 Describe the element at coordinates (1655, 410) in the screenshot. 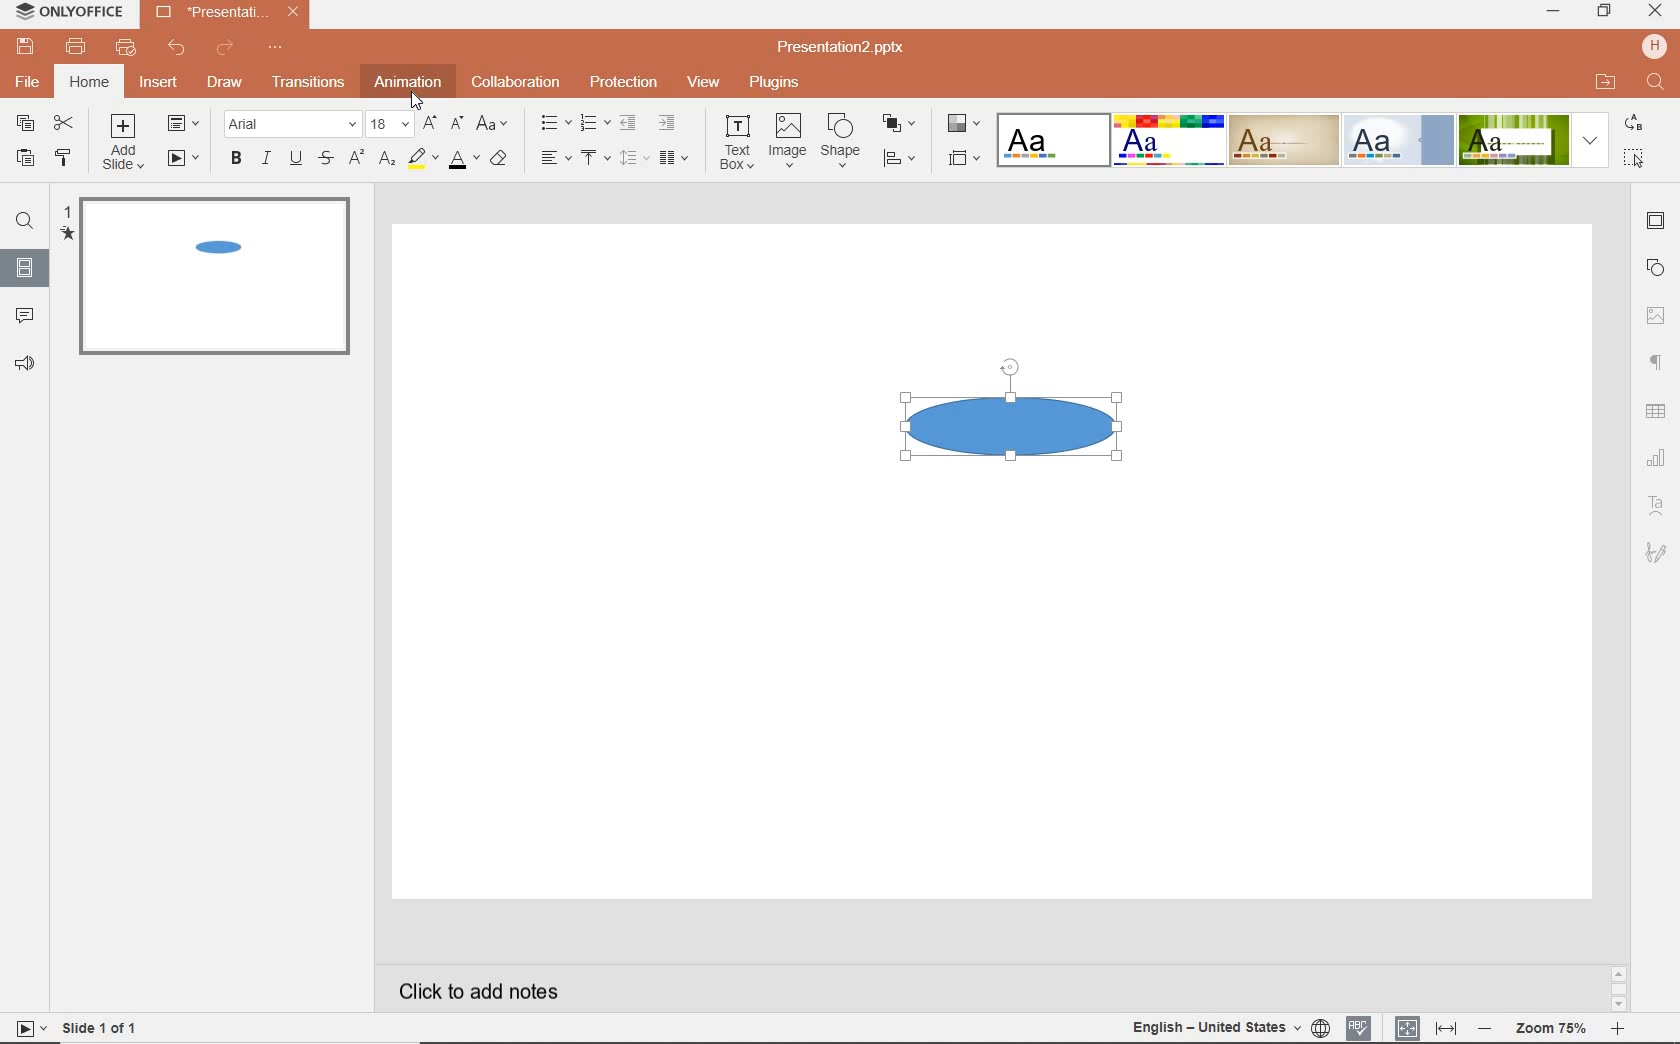

I see `table` at that location.